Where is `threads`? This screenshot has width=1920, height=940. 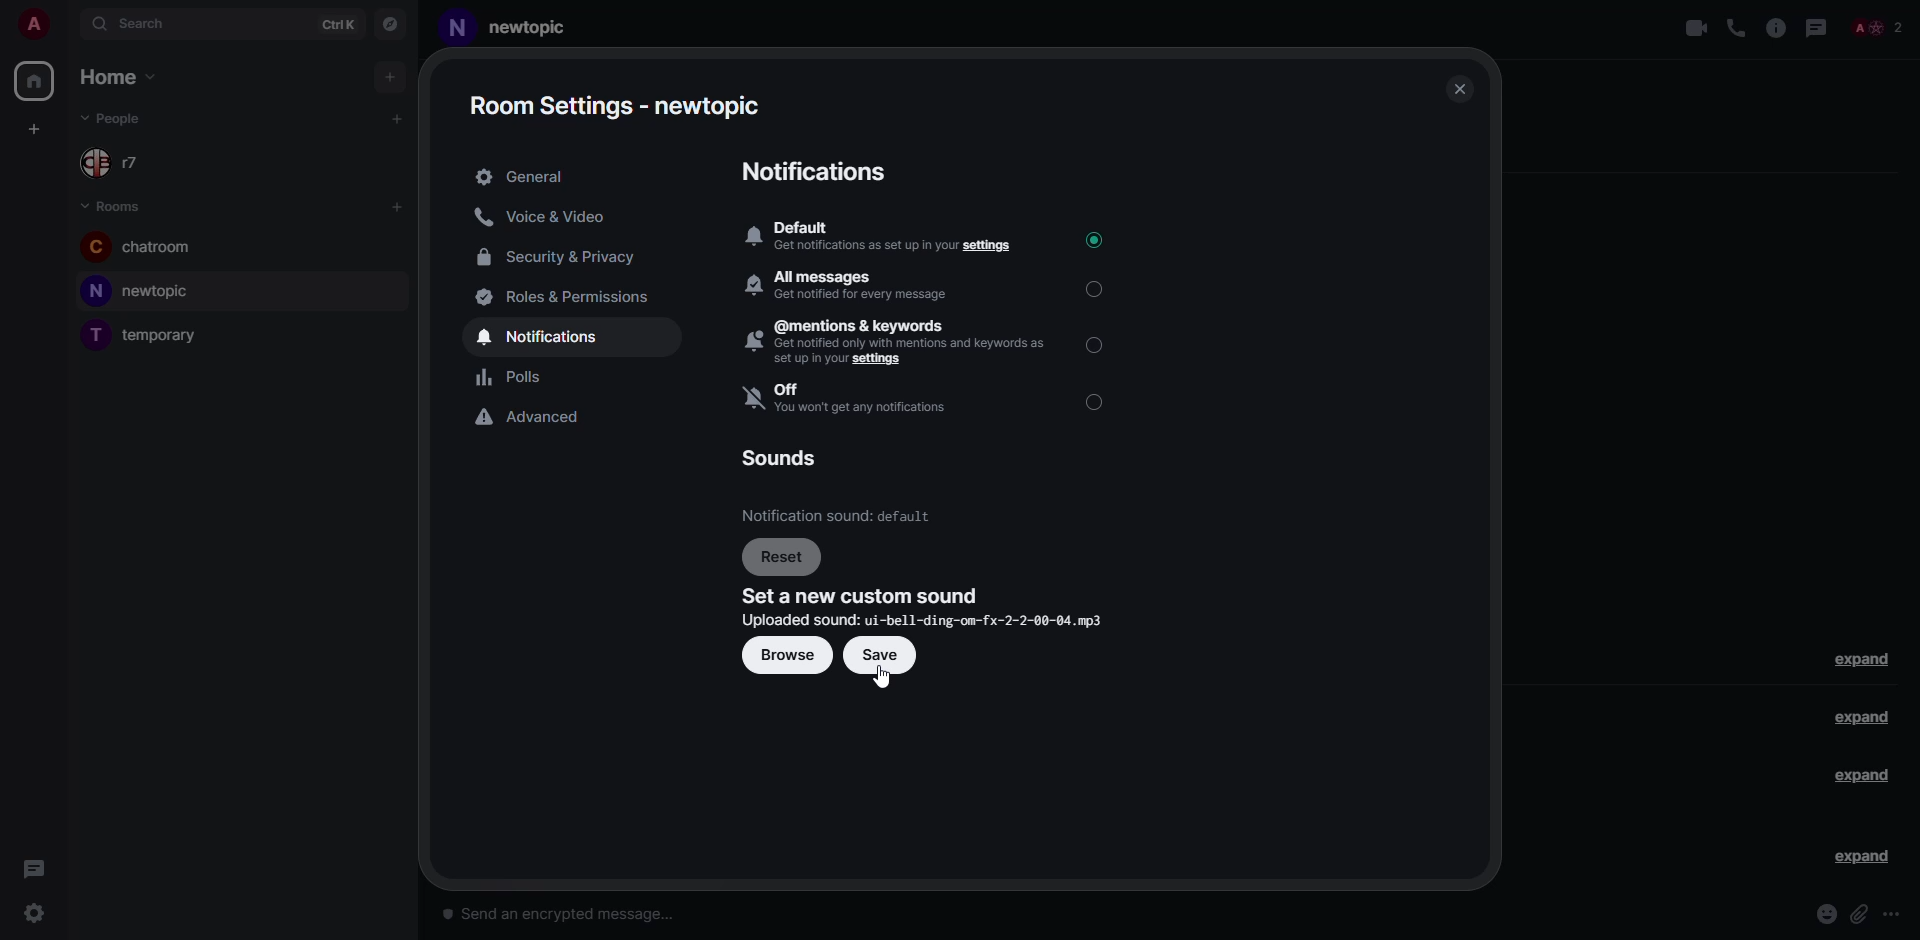
threads is located at coordinates (1816, 27).